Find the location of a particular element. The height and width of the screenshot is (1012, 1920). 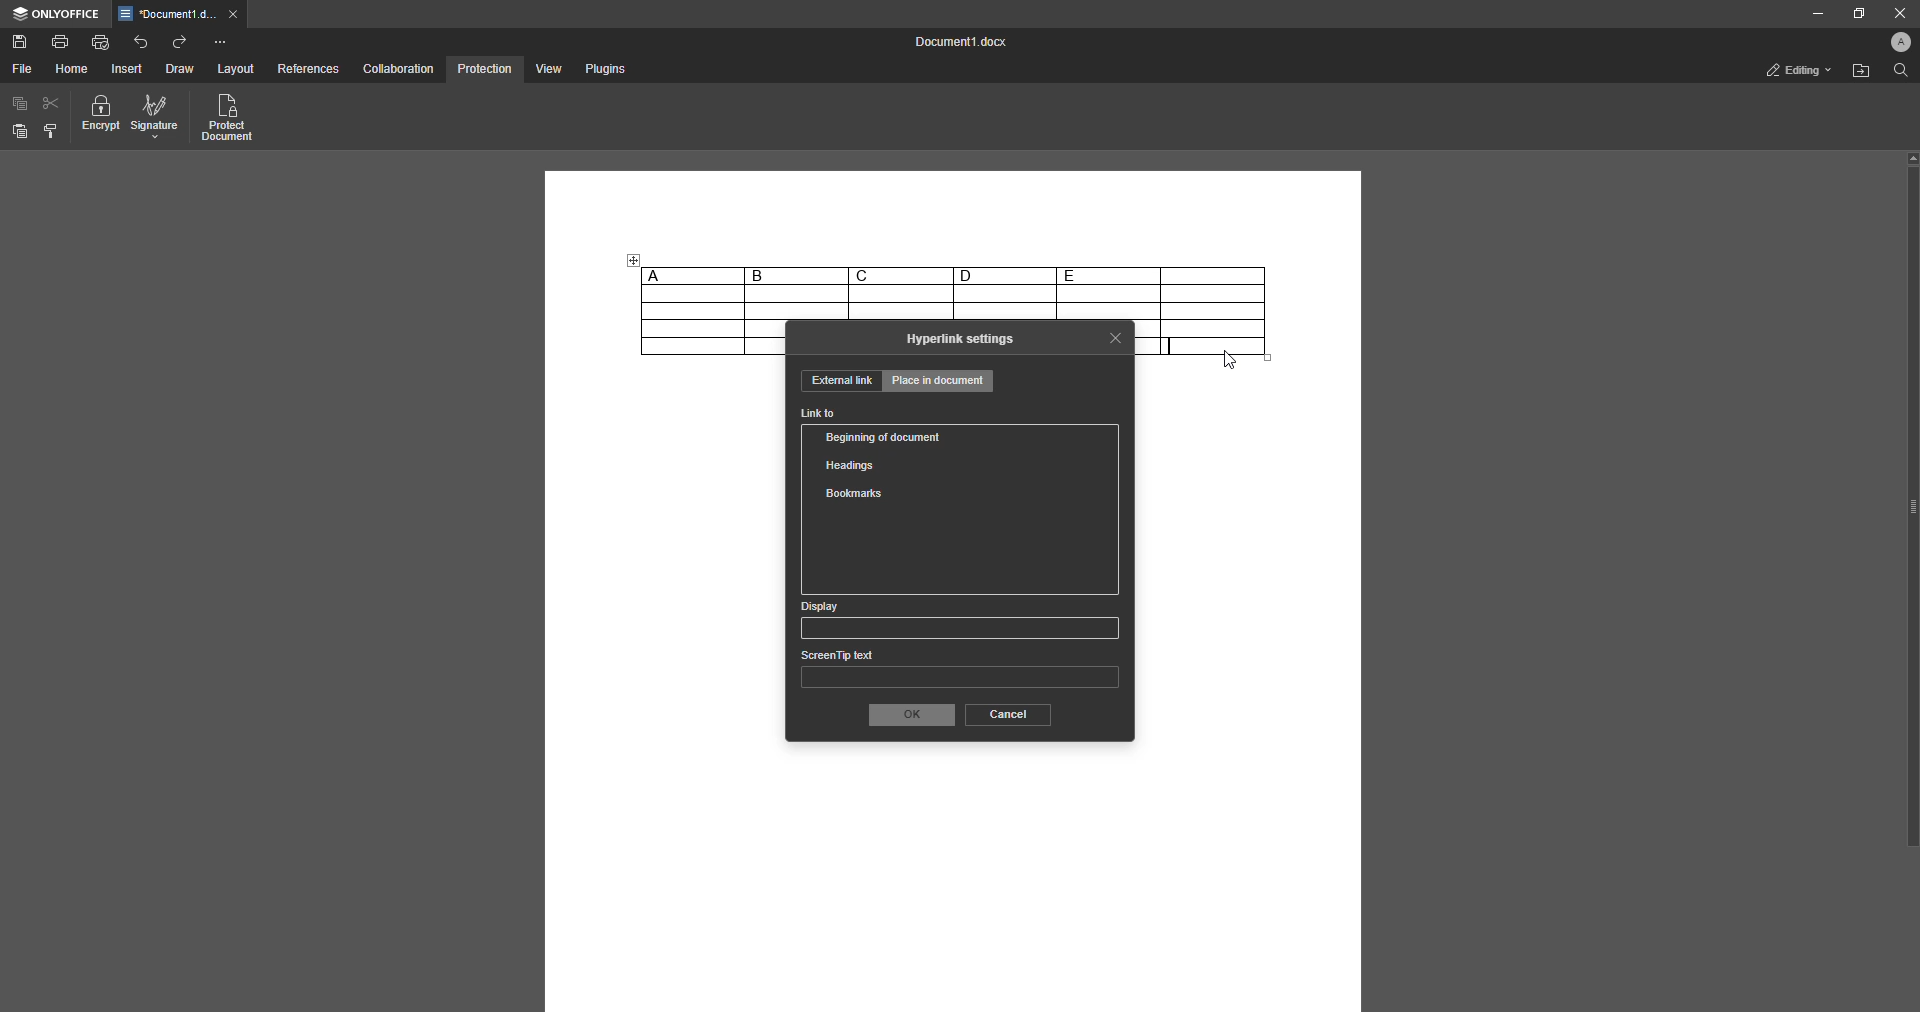

Display box is located at coordinates (956, 620).